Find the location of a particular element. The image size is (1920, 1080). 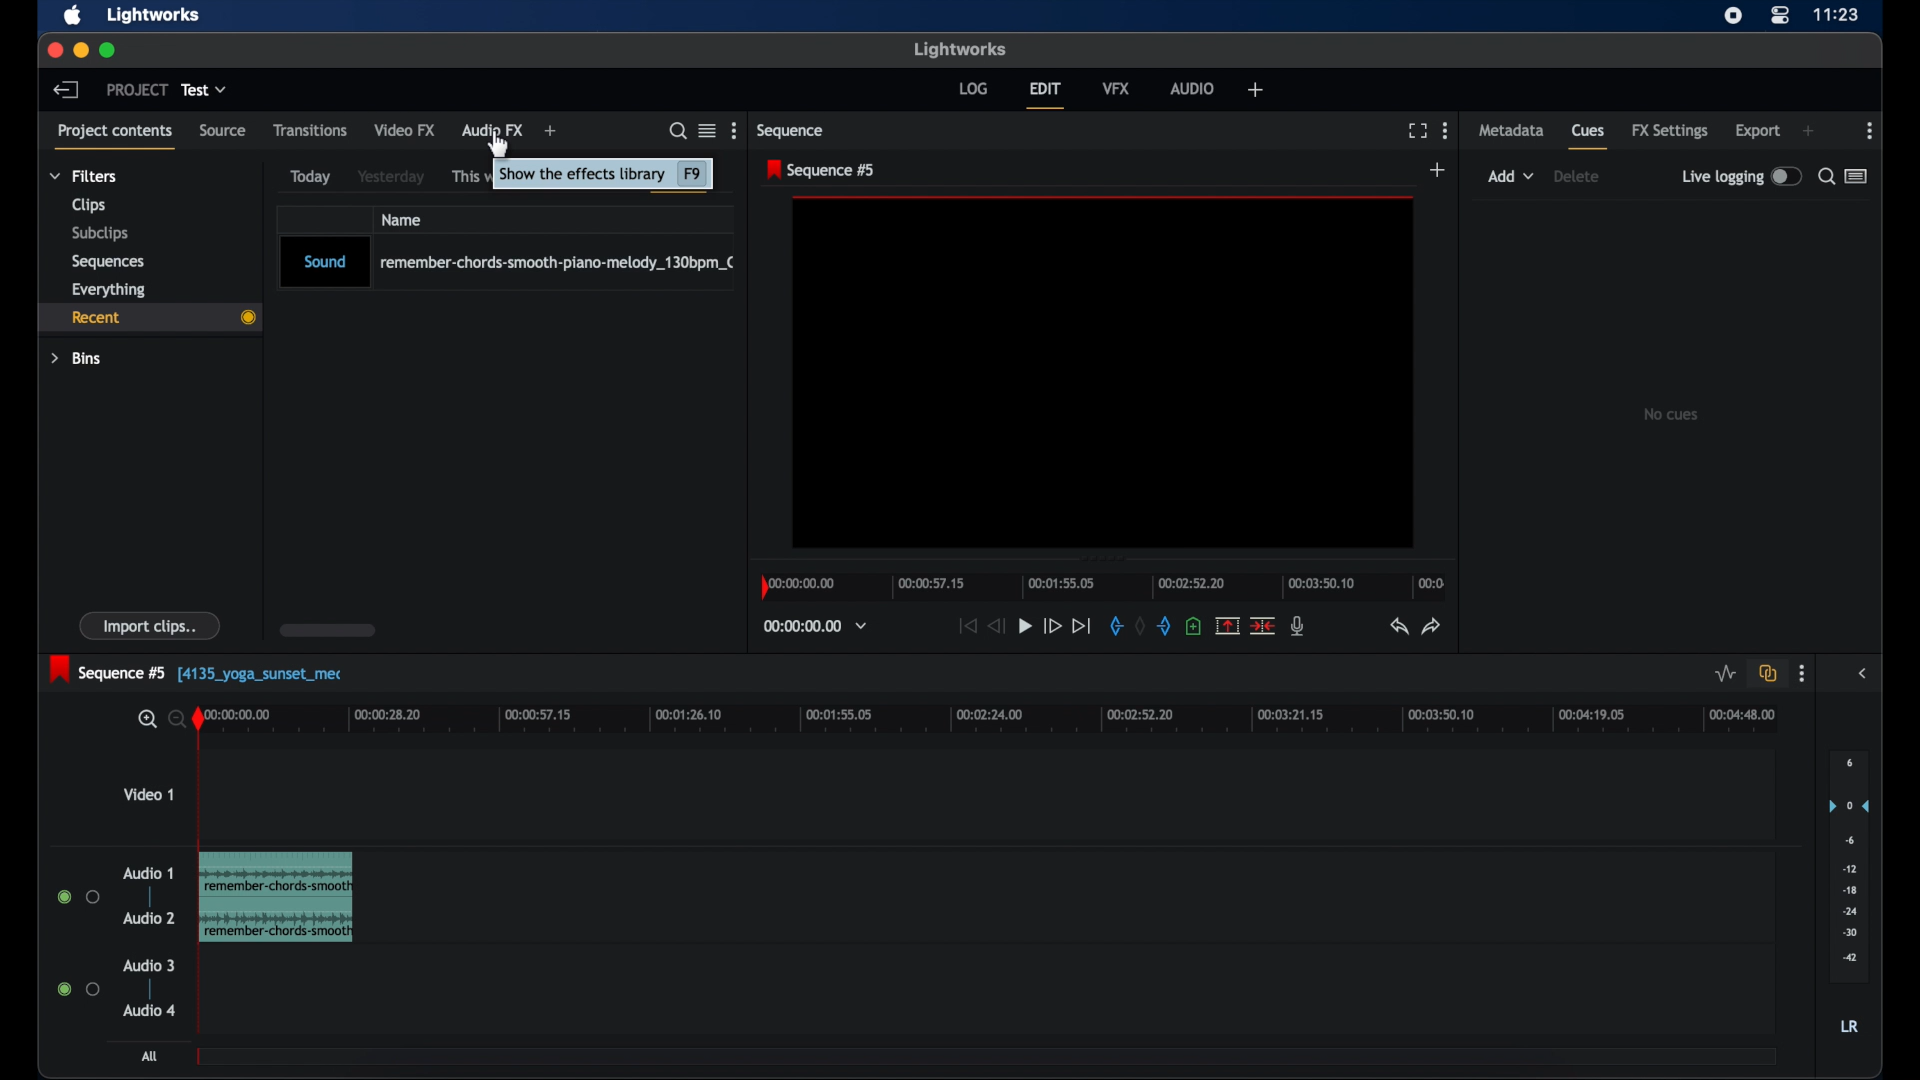

add is located at coordinates (1808, 131).